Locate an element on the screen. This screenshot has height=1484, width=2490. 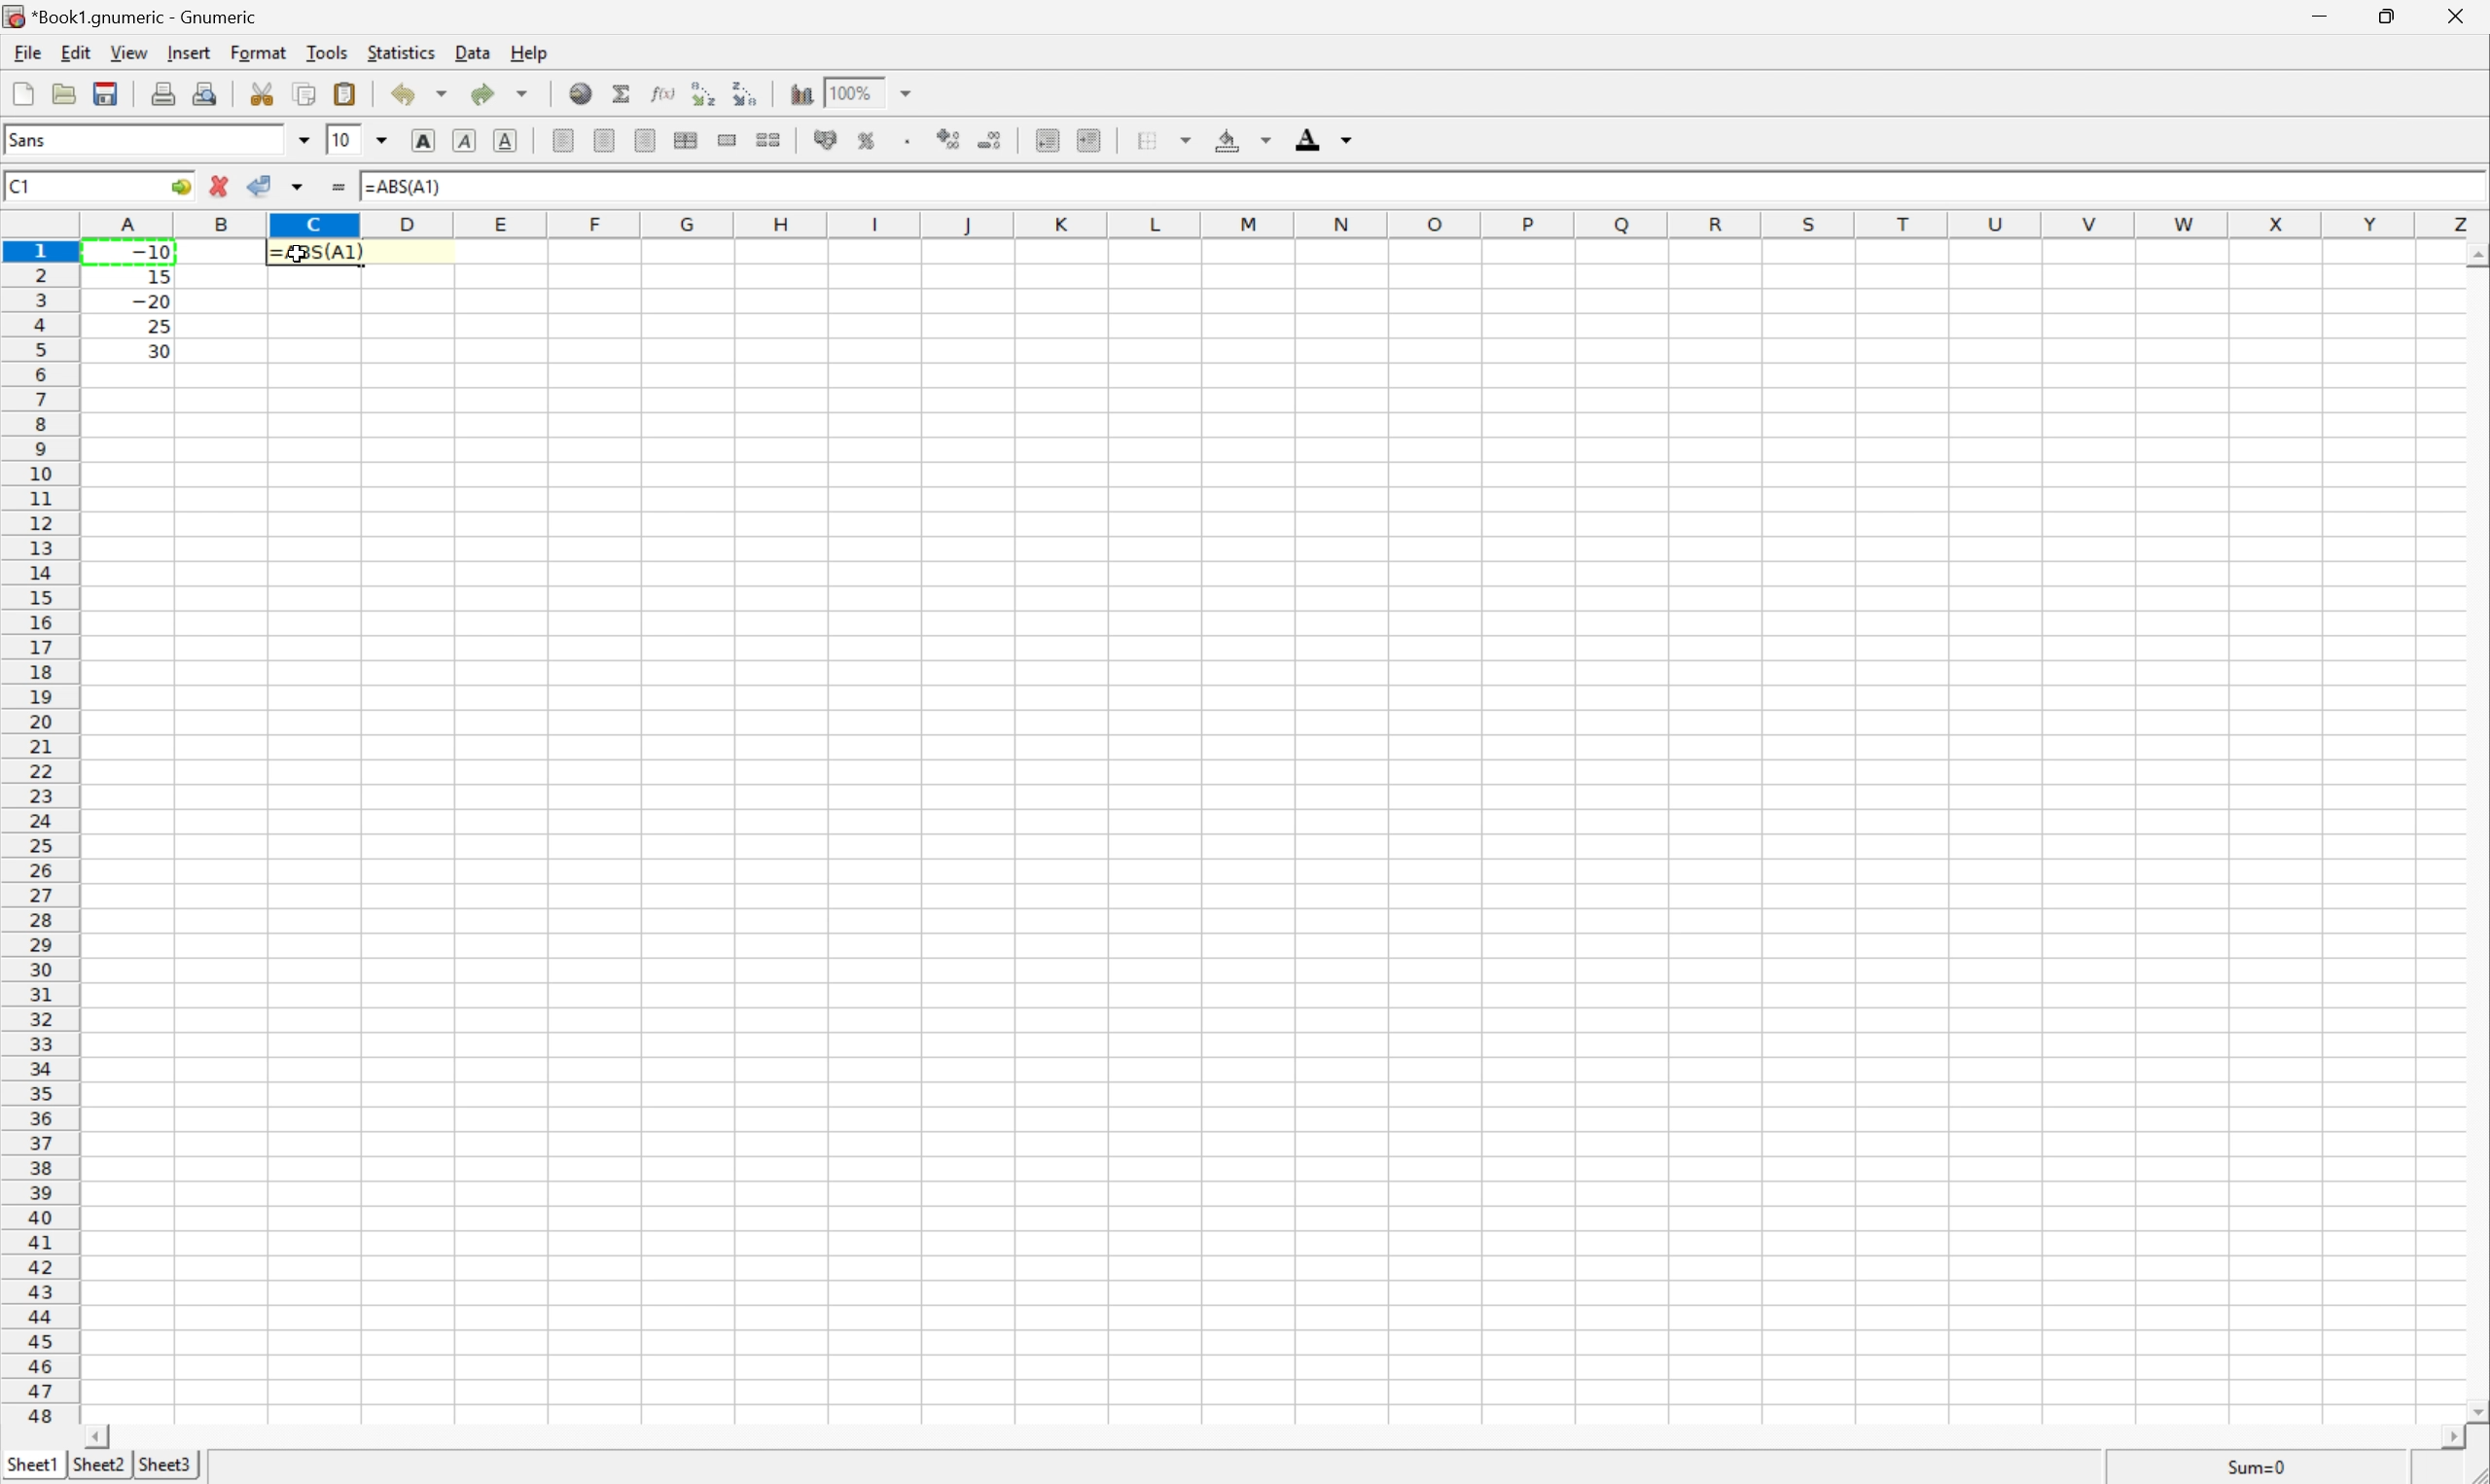
30 is located at coordinates (153, 350).